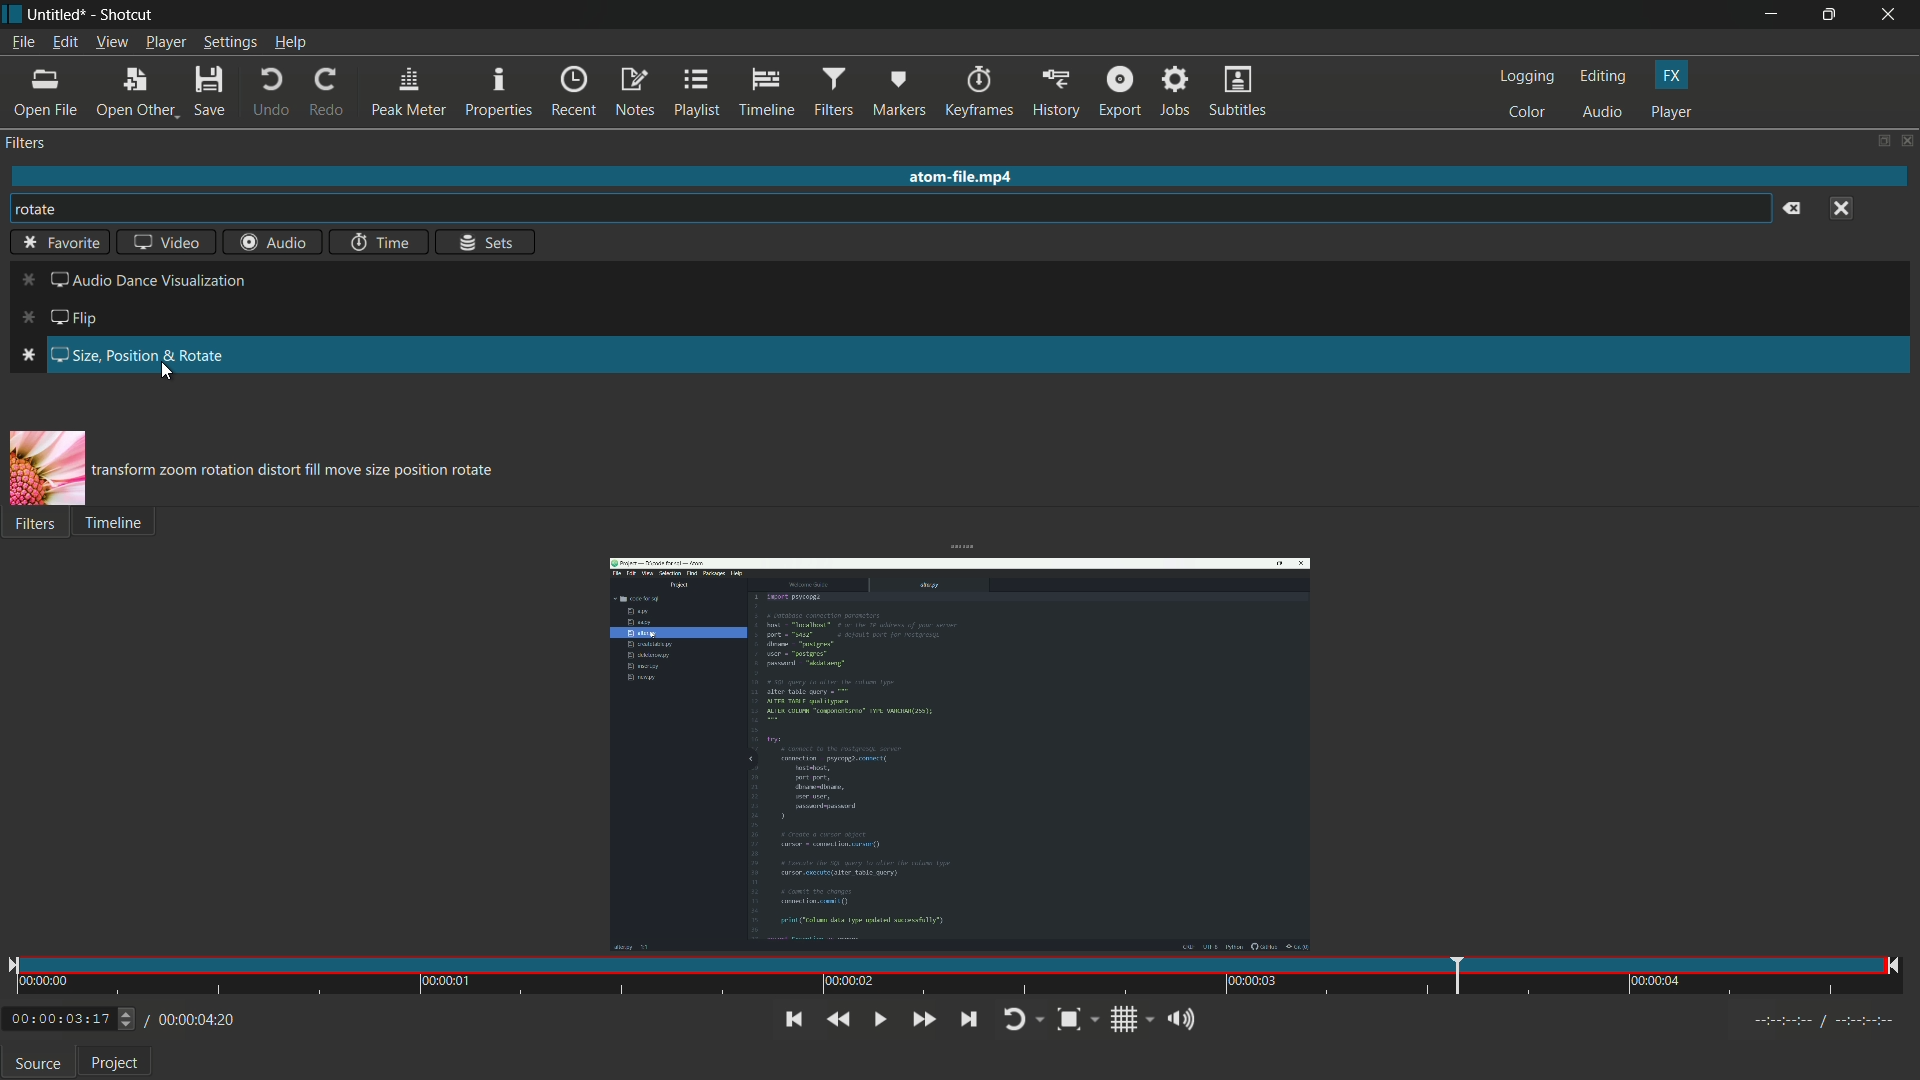 The width and height of the screenshot is (1920, 1080). What do you see at coordinates (269, 241) in the screenshot?
I see `audio` at bounding box center [269, 241].